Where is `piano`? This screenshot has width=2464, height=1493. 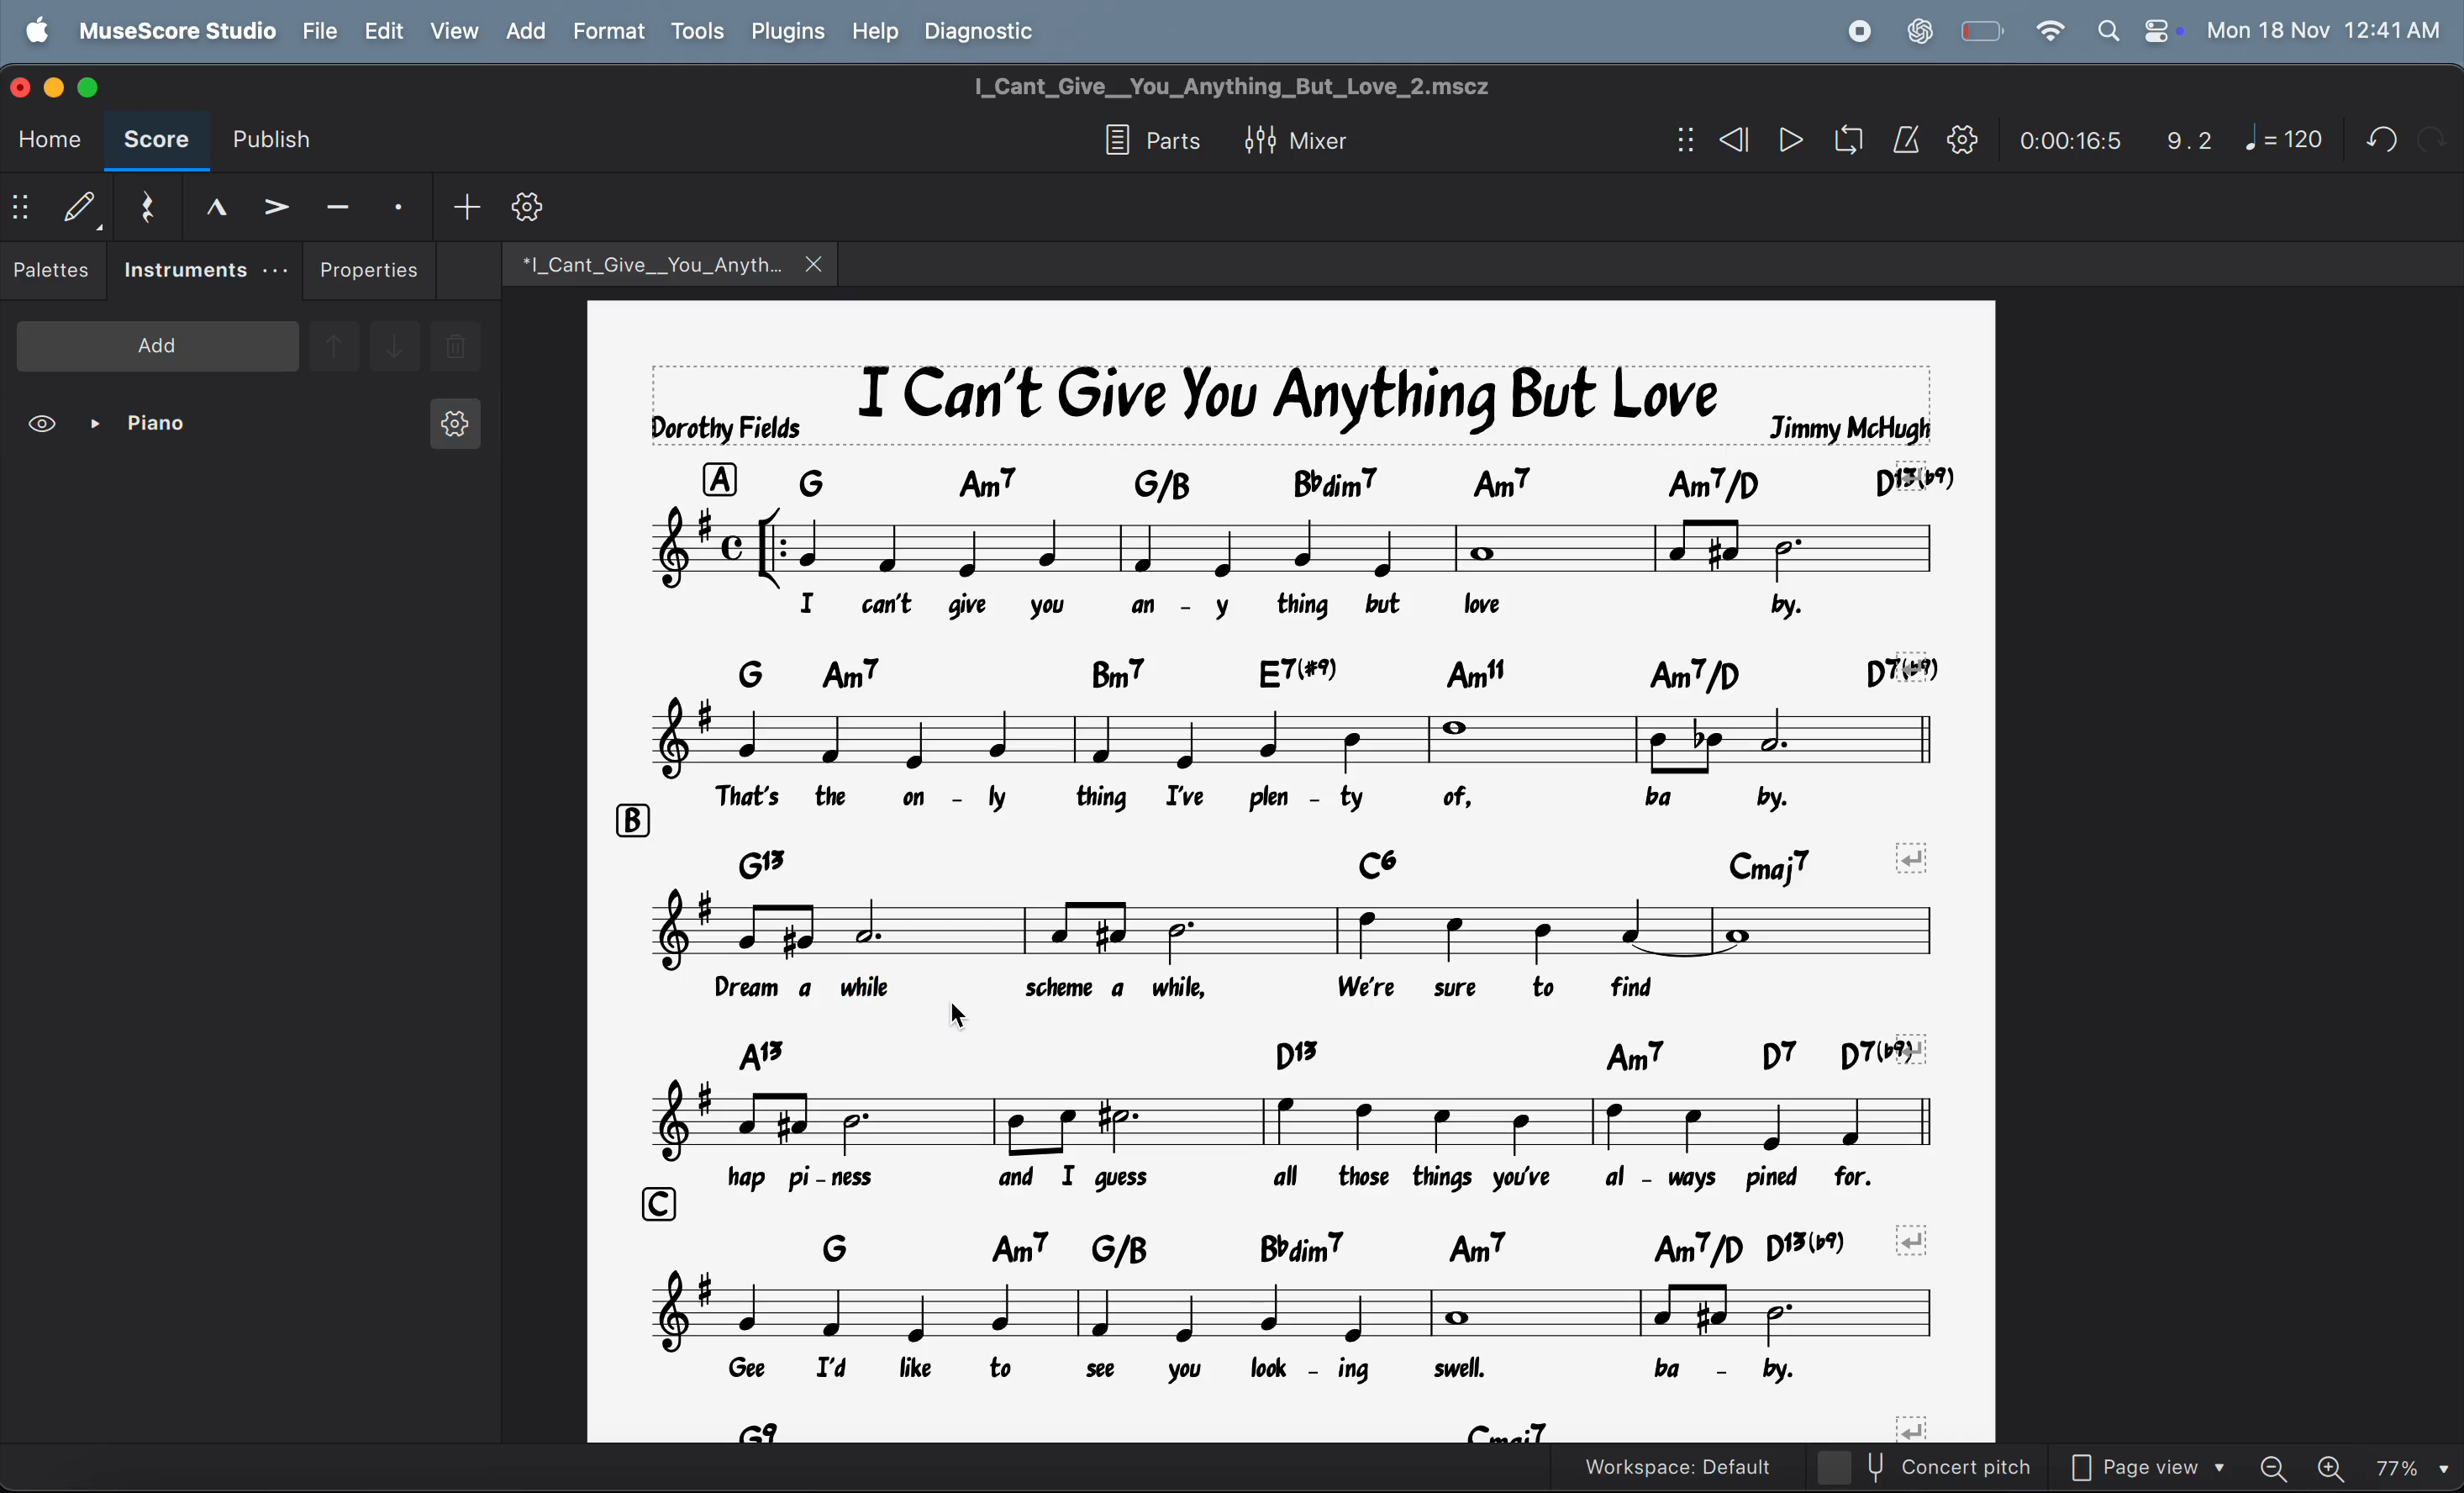
piano is located at coordinates (138, 420).